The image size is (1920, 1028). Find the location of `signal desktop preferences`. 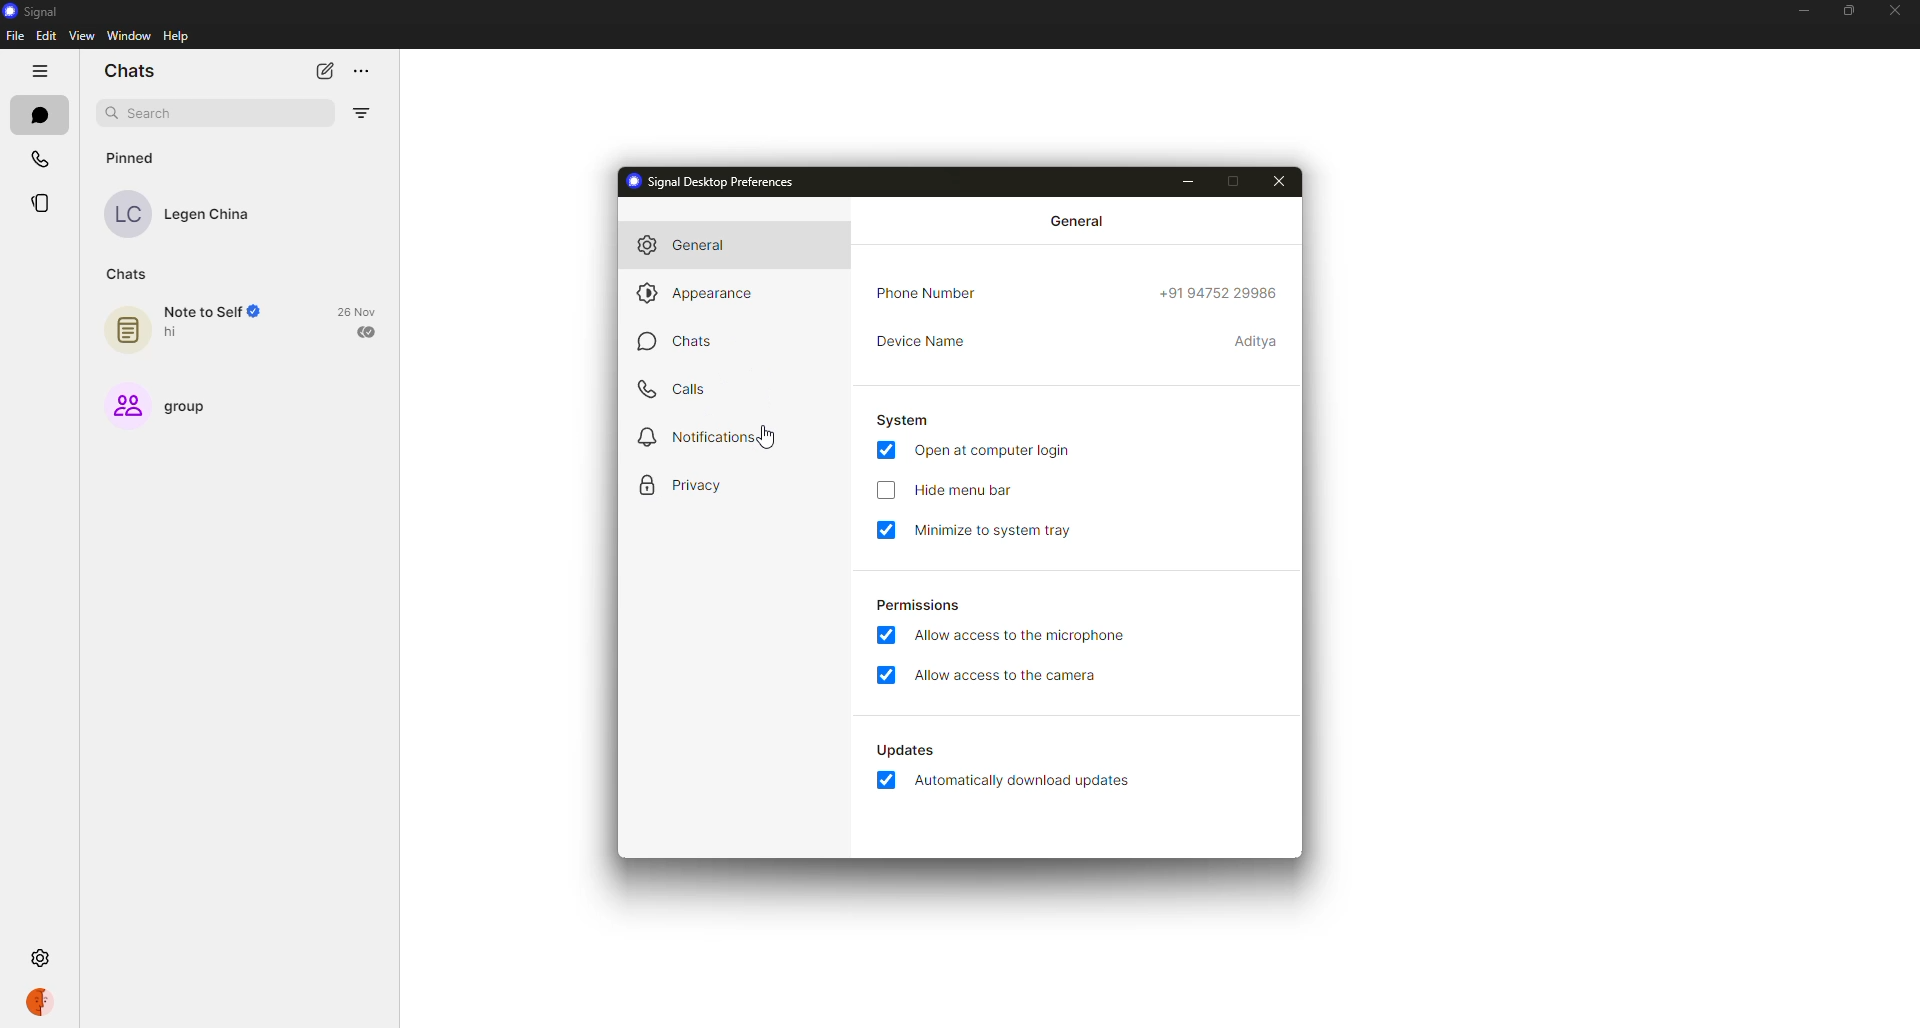

signal desktop preferences is located at coordinates (716, 181).